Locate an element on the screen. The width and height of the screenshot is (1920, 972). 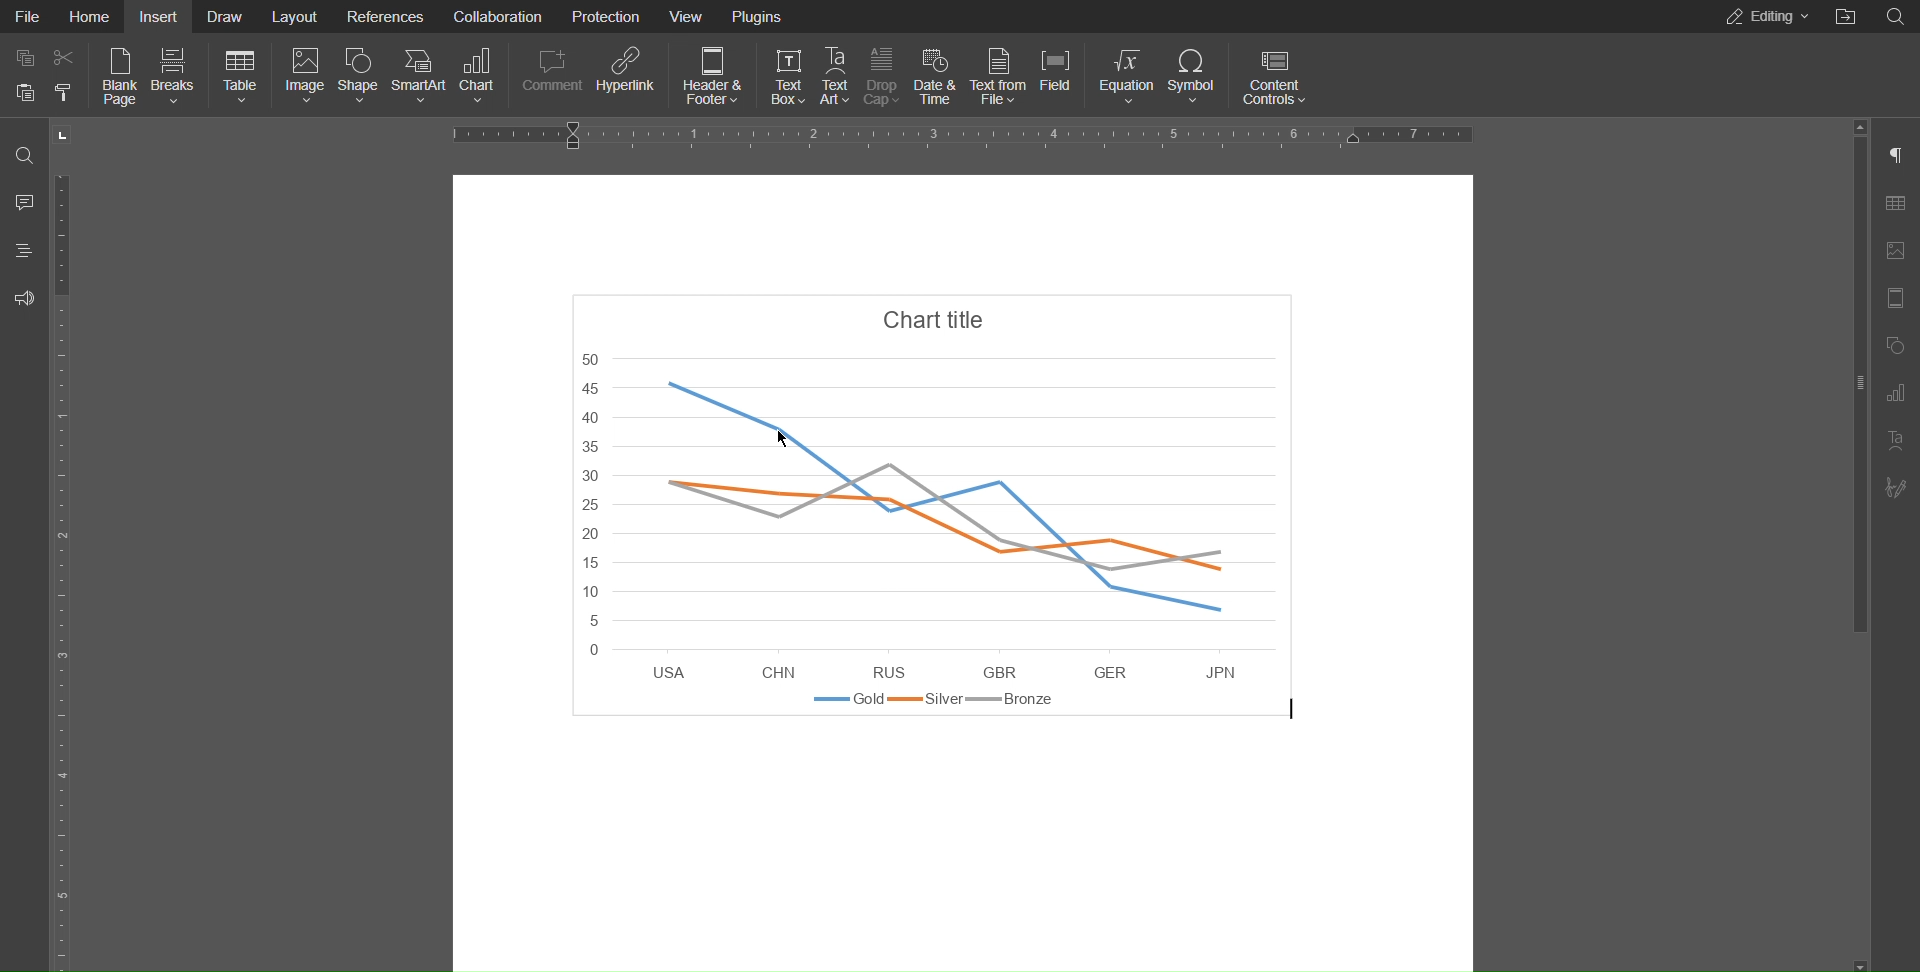
Shape Settings is located at coordinates (1896, 346).